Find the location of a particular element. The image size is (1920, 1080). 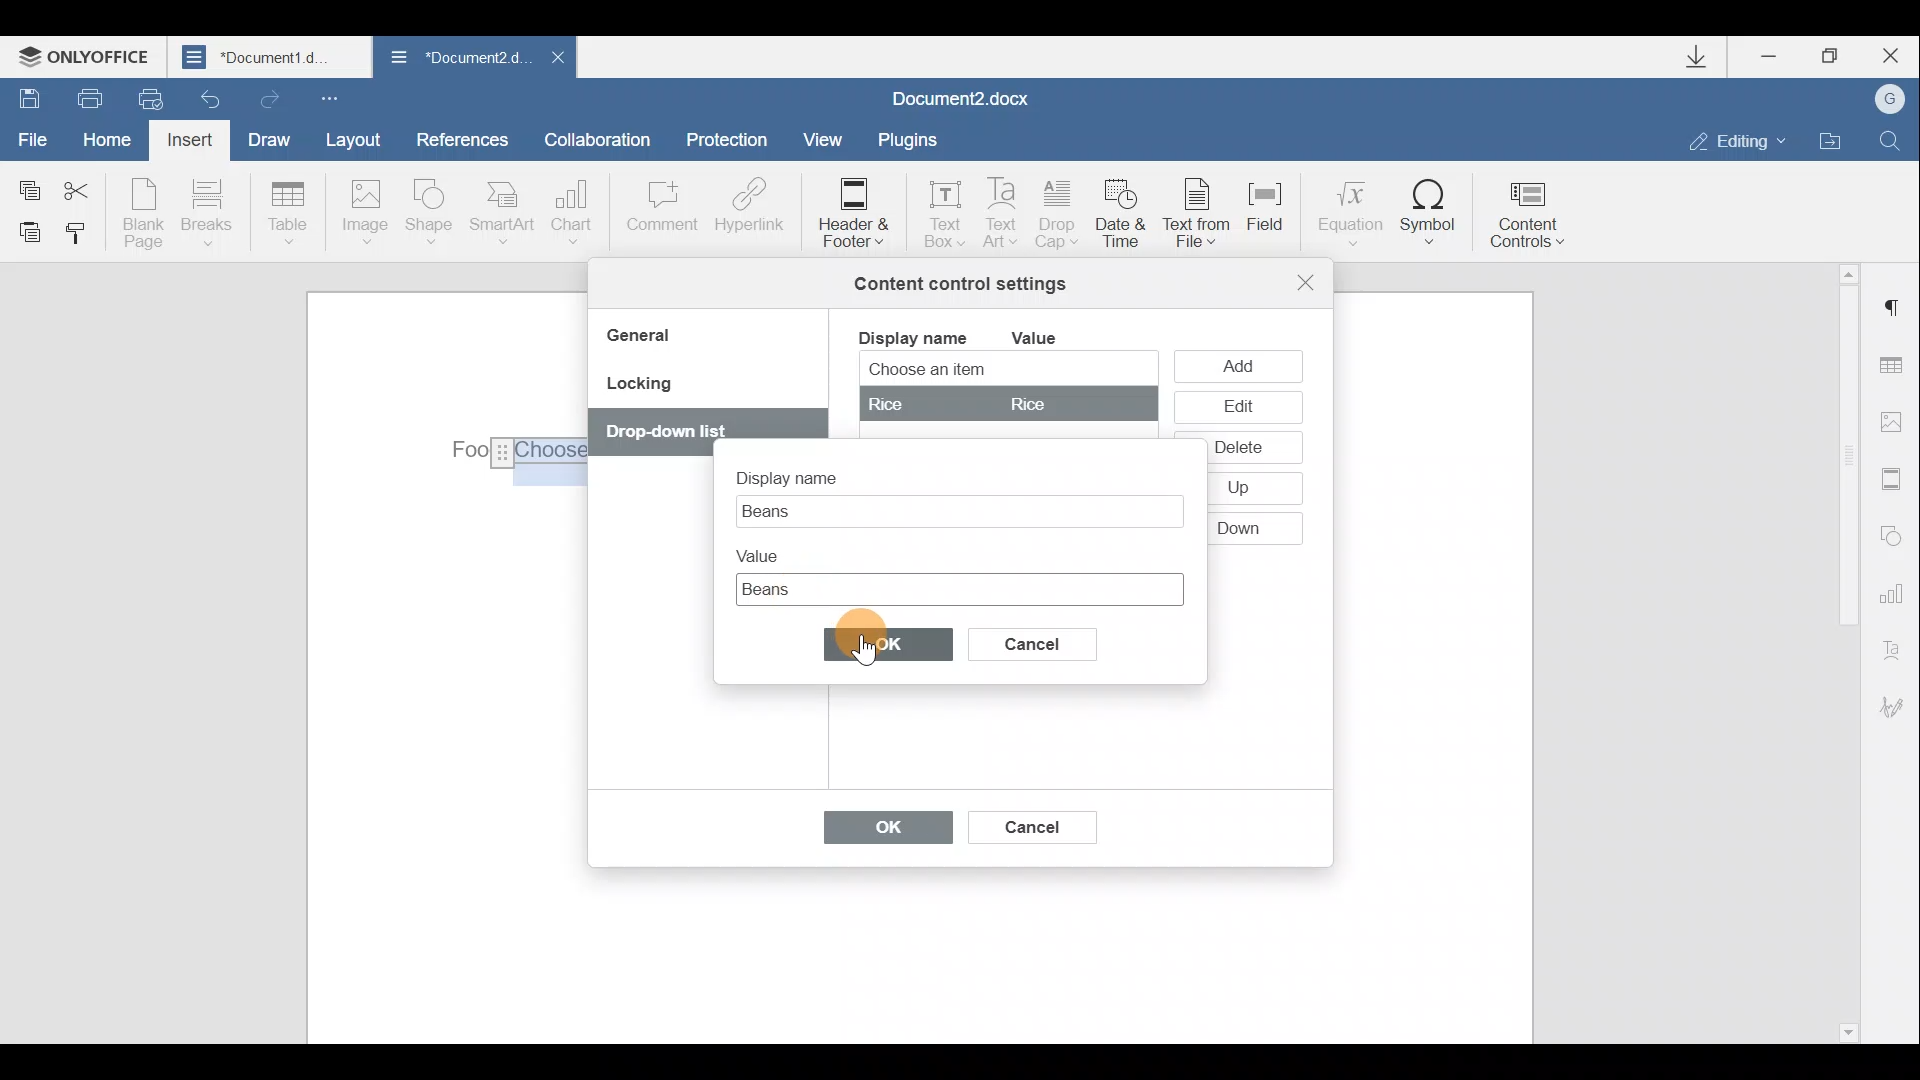

Editing mode is located at coordinates (1738, 140).